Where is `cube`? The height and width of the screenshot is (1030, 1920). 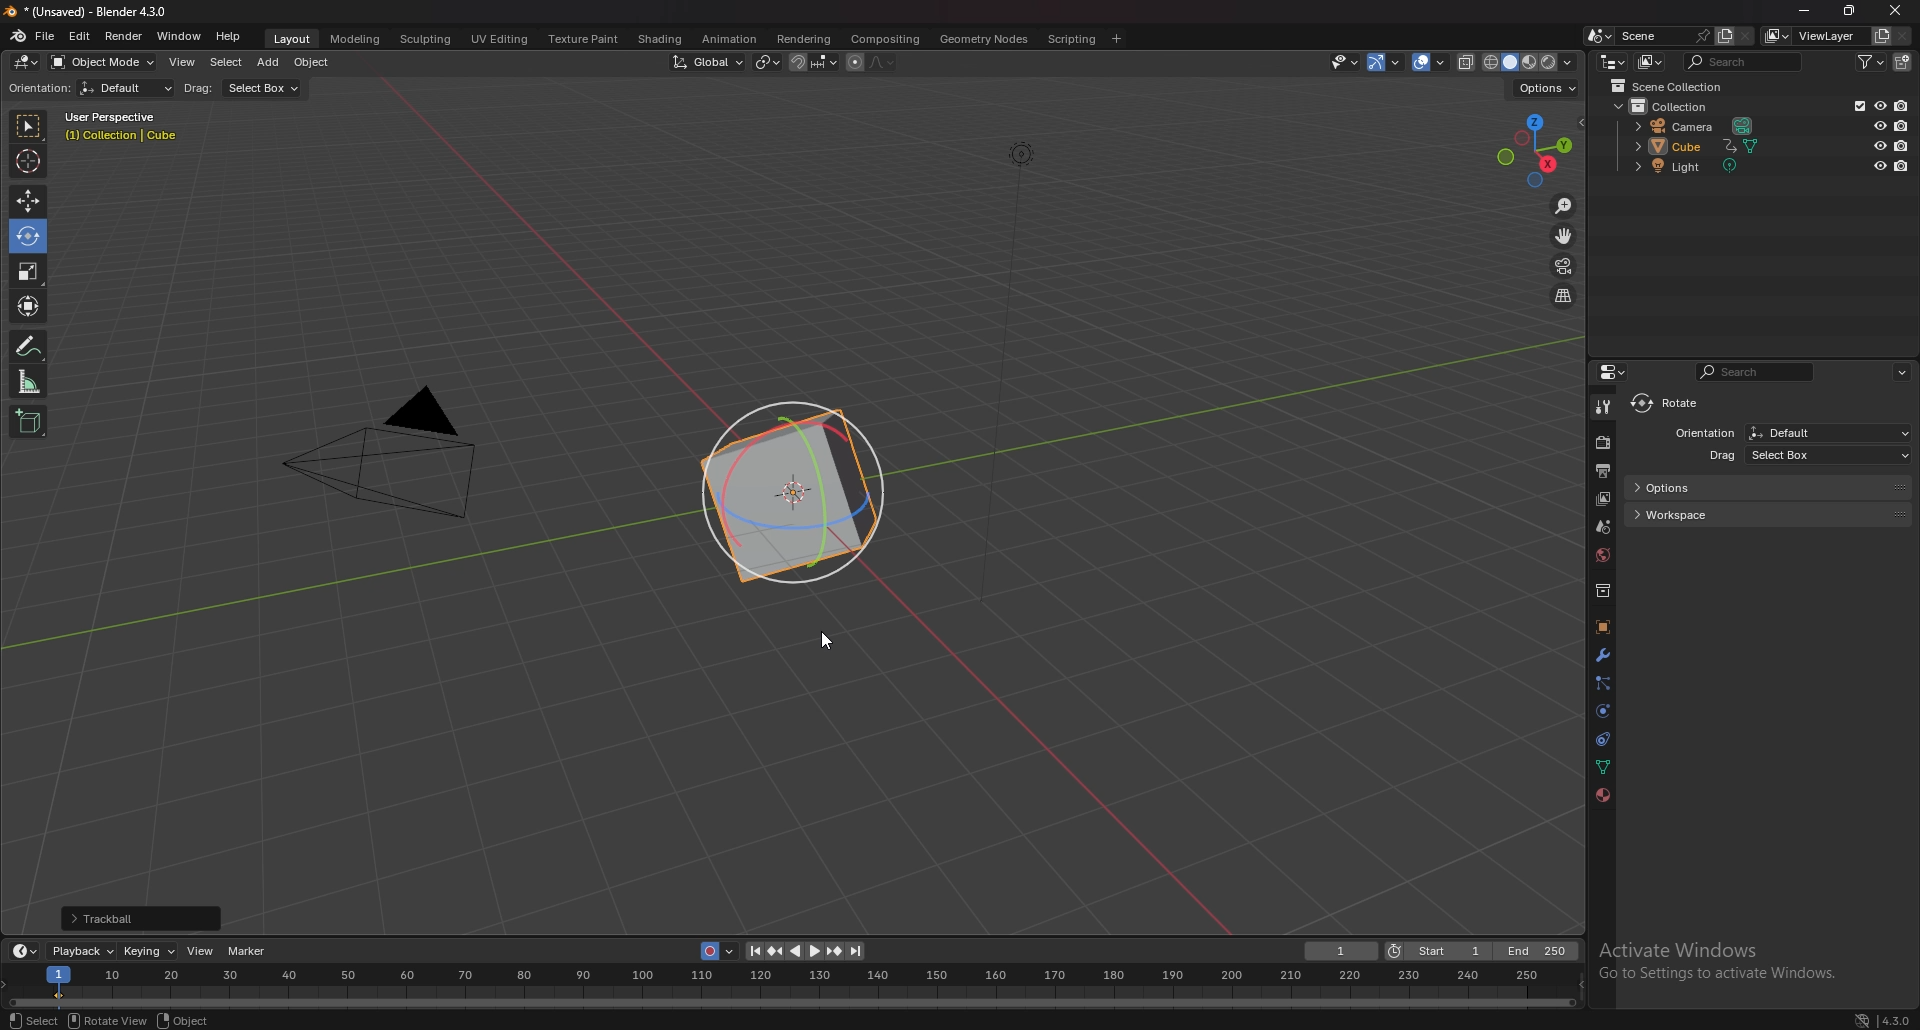
cube is located at coordinates (1700, 145).